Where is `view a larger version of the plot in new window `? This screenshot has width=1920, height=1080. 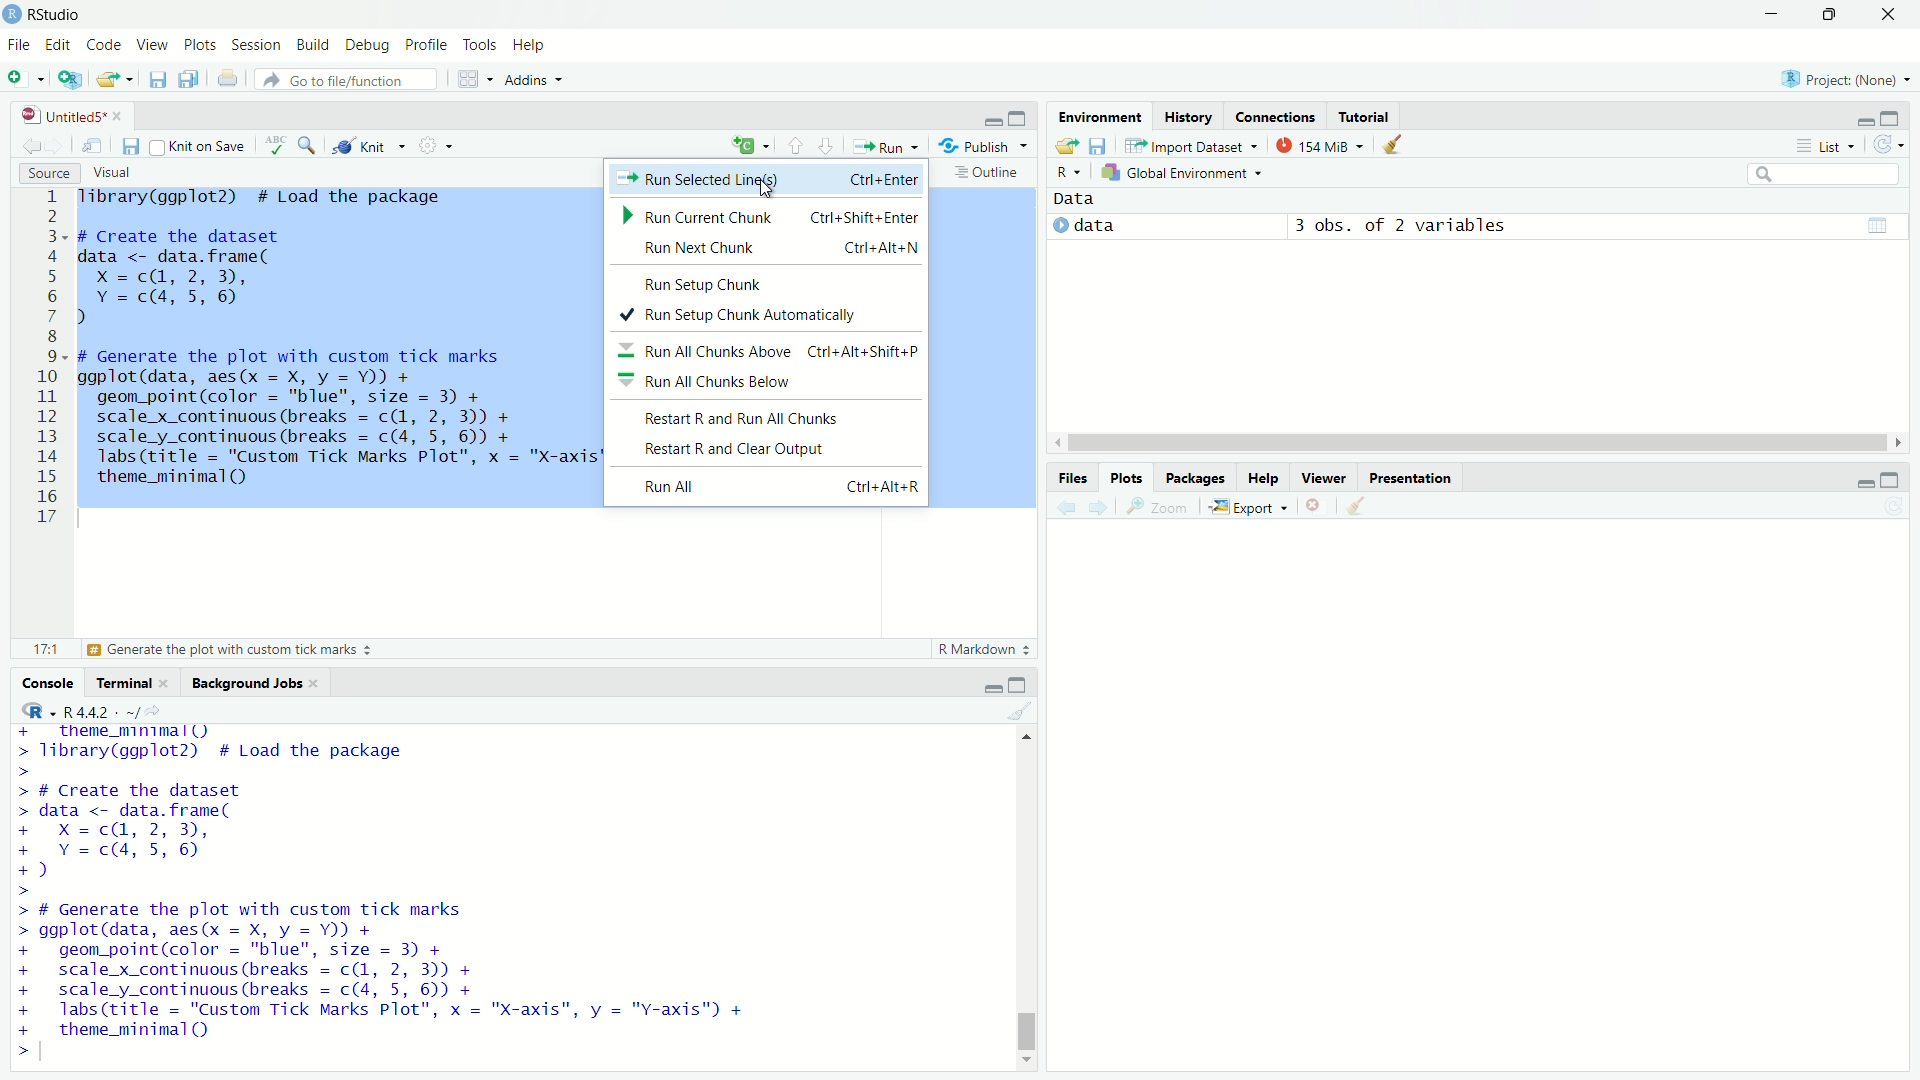
view a larger version of the plot in new window  is located at coordinates (1158, 508).